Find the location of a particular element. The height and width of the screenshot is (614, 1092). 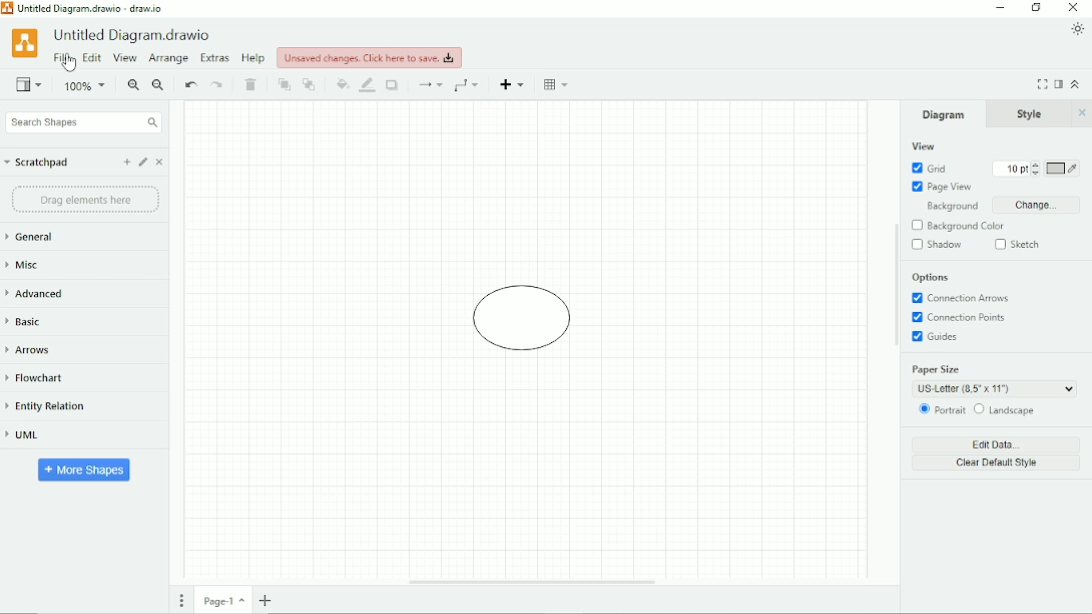

Connection is located at coordinates (430, 85).